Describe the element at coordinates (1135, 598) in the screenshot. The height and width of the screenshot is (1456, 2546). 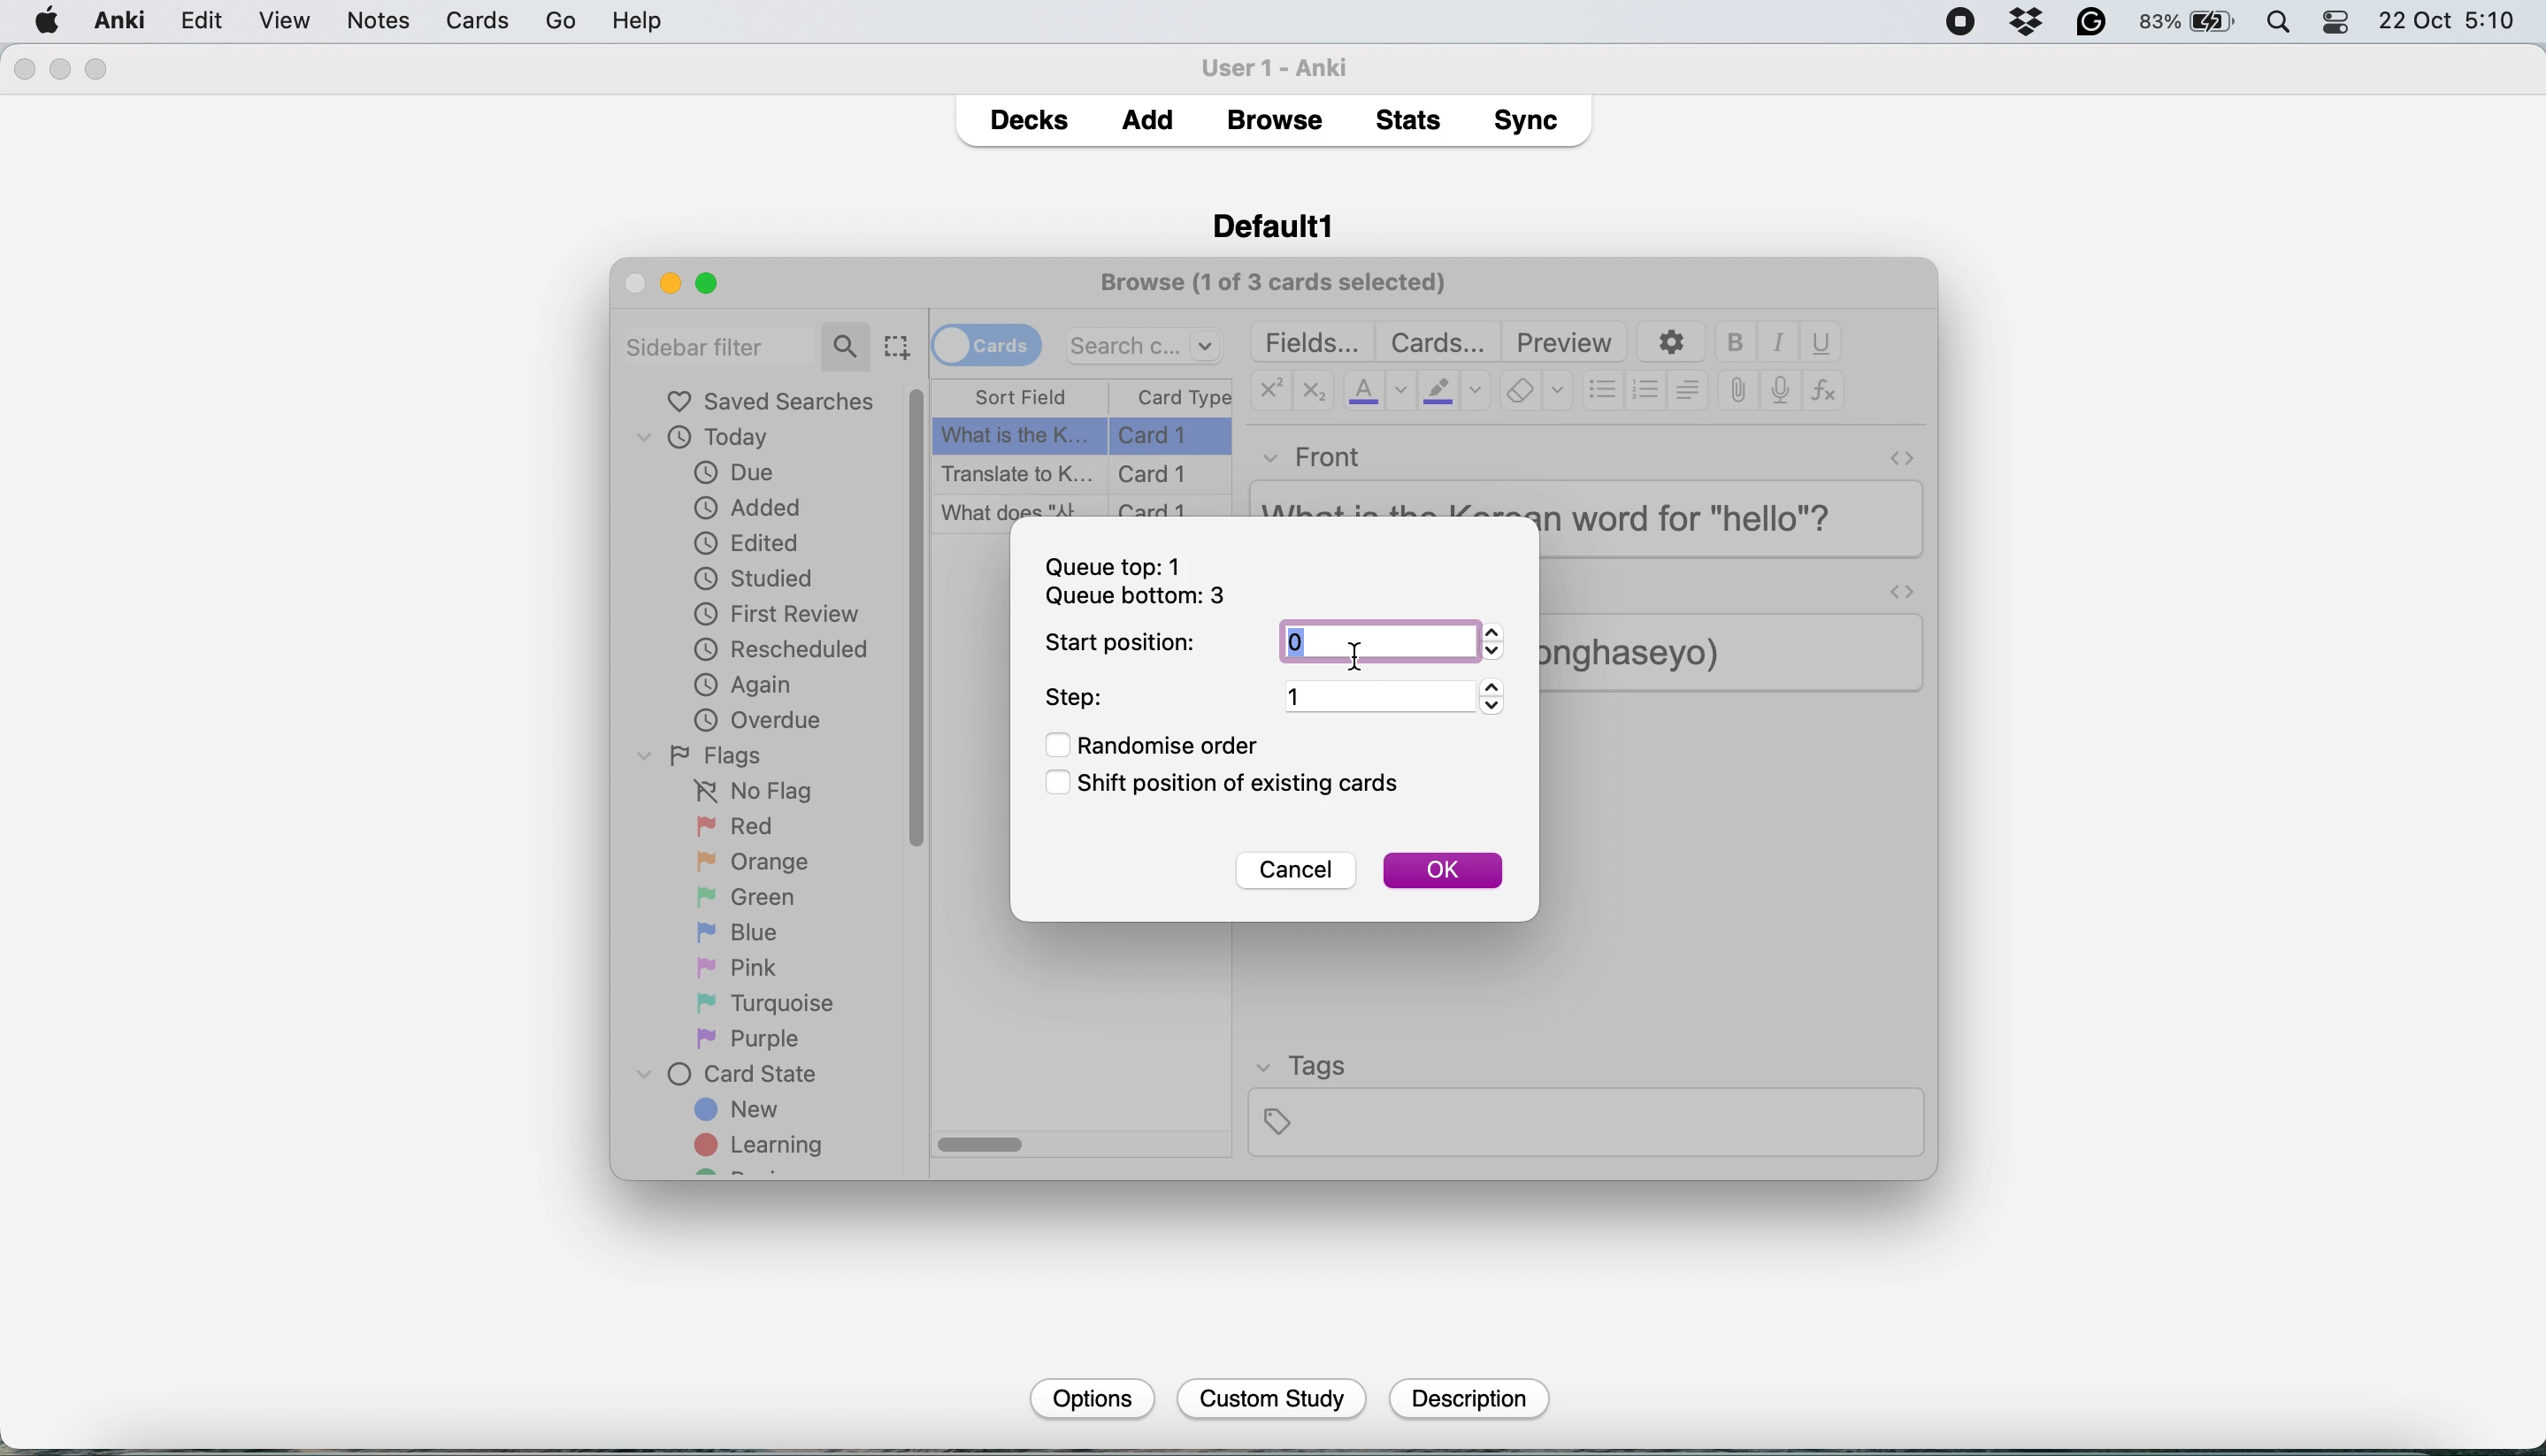
I see `queue bottom: 3` at that location.